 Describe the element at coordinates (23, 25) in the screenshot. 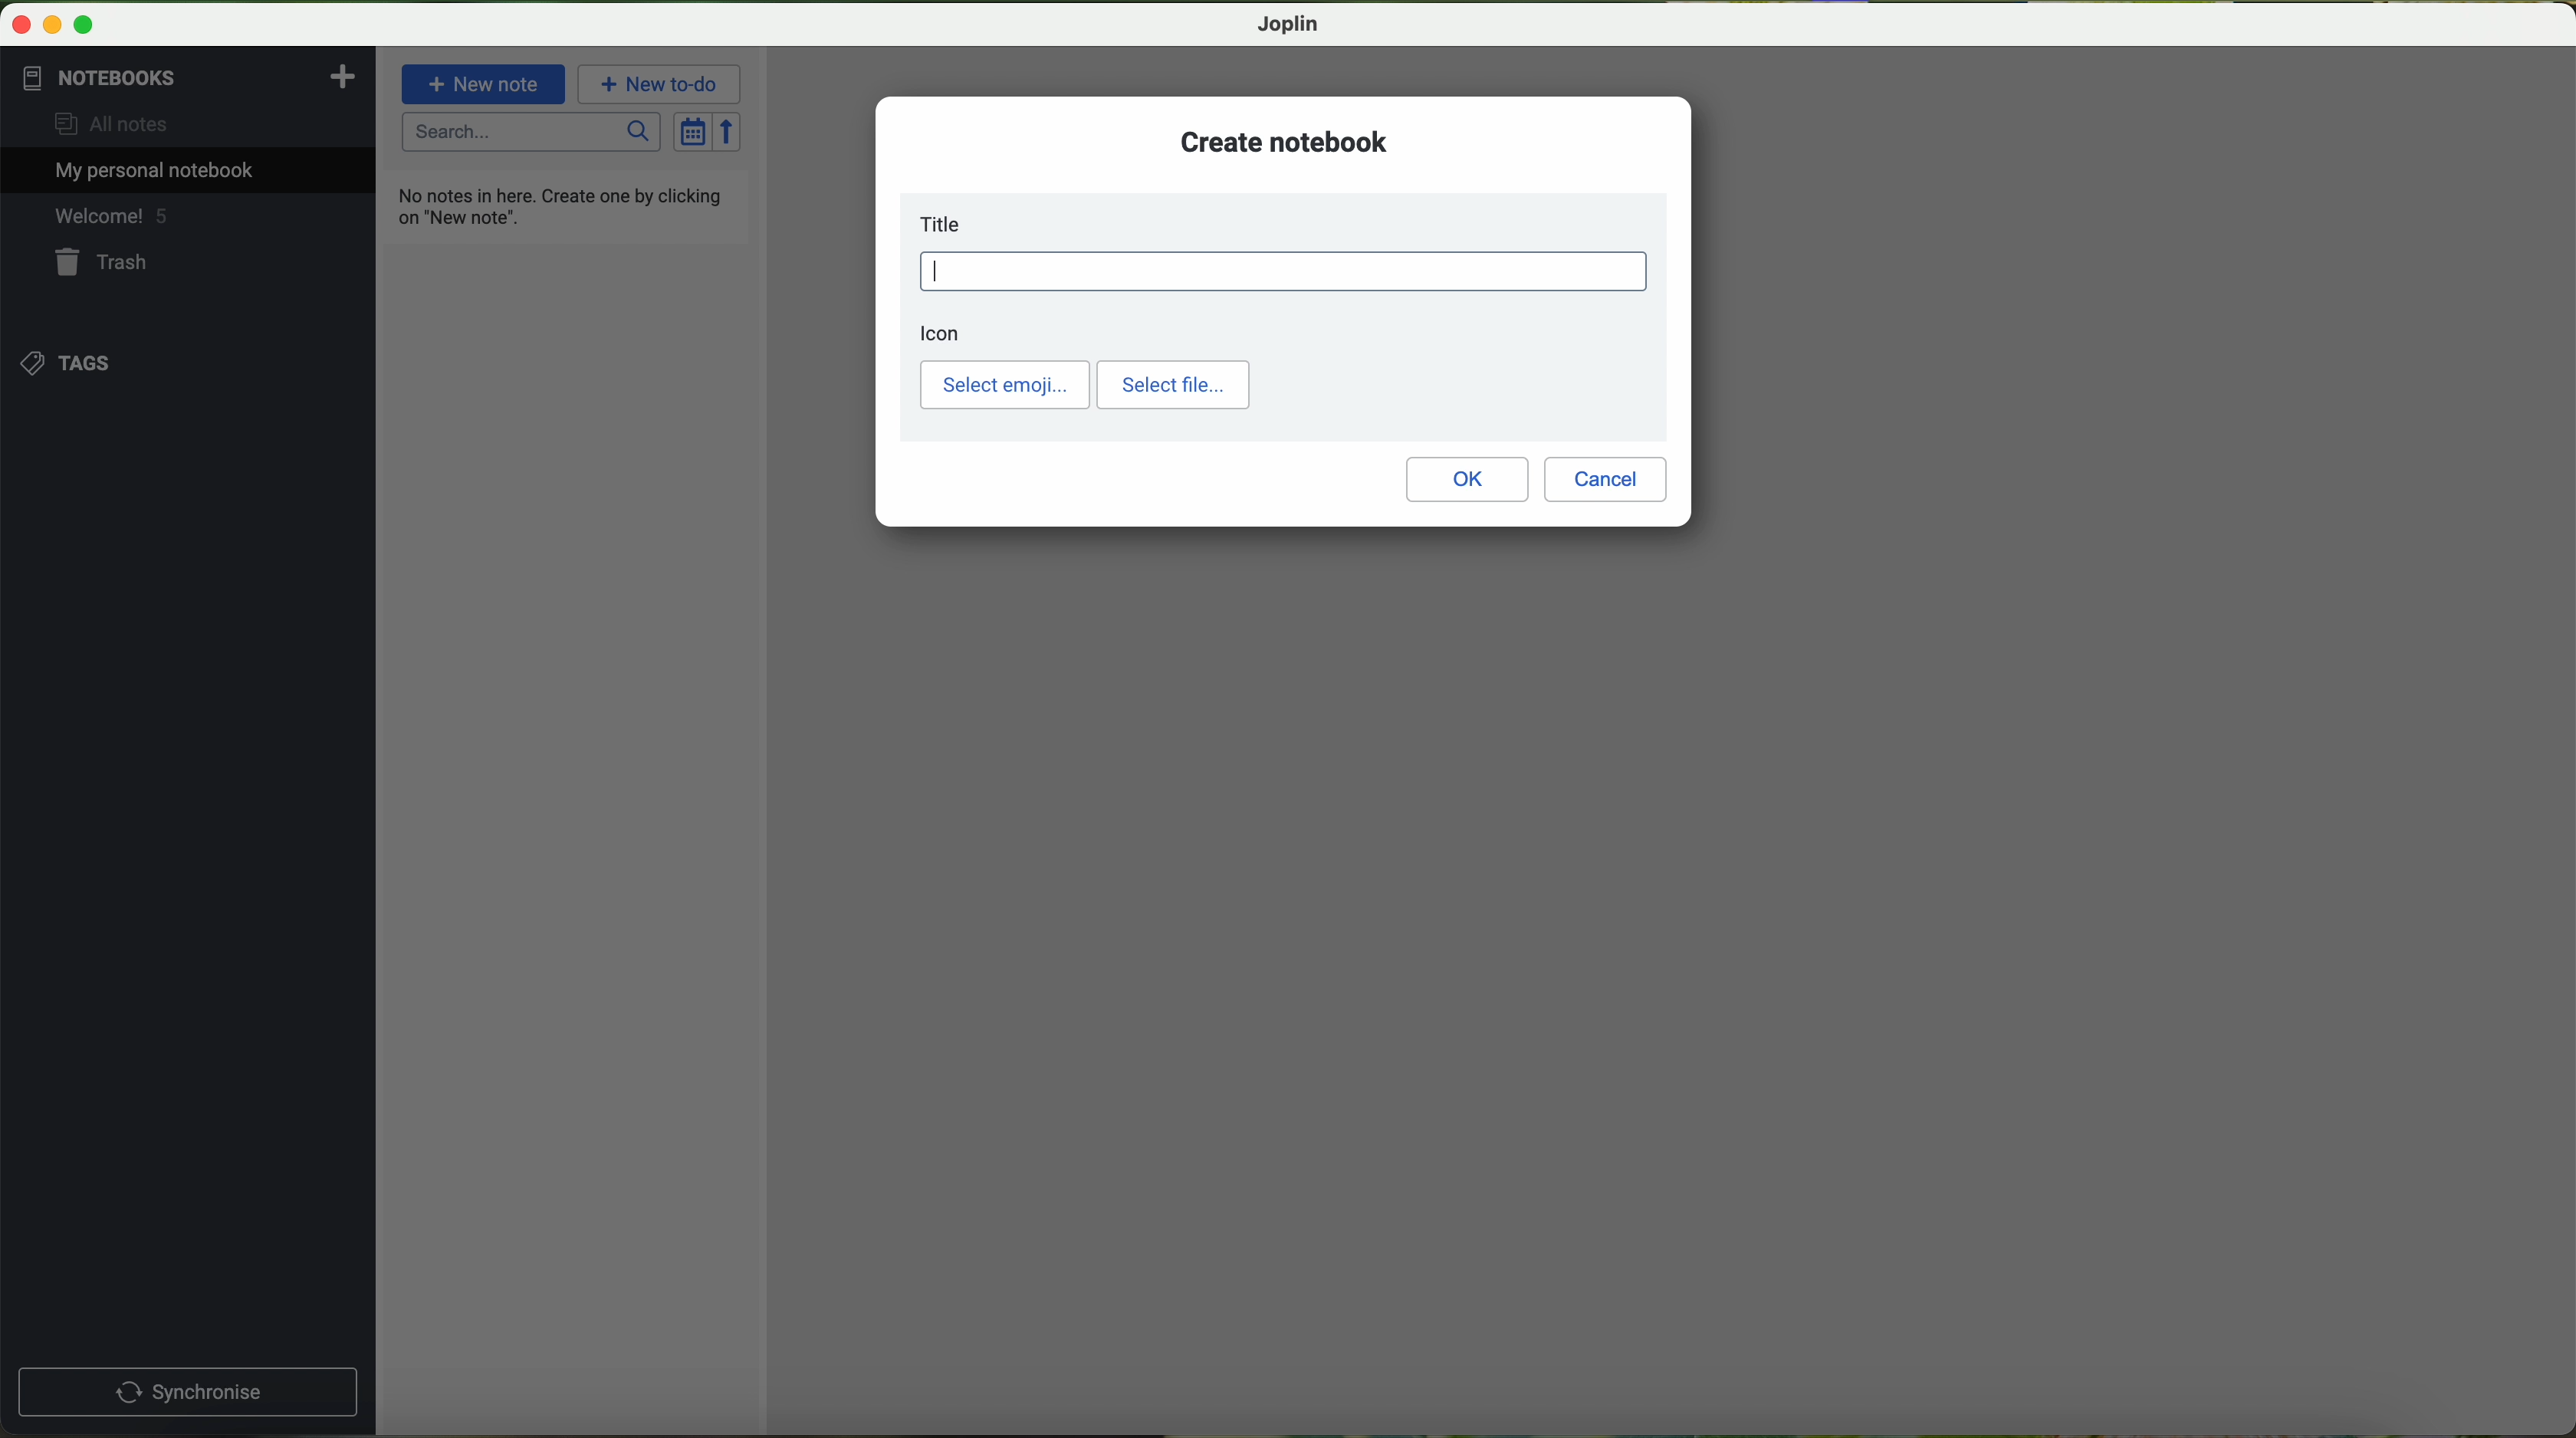

I see `close` at that location.